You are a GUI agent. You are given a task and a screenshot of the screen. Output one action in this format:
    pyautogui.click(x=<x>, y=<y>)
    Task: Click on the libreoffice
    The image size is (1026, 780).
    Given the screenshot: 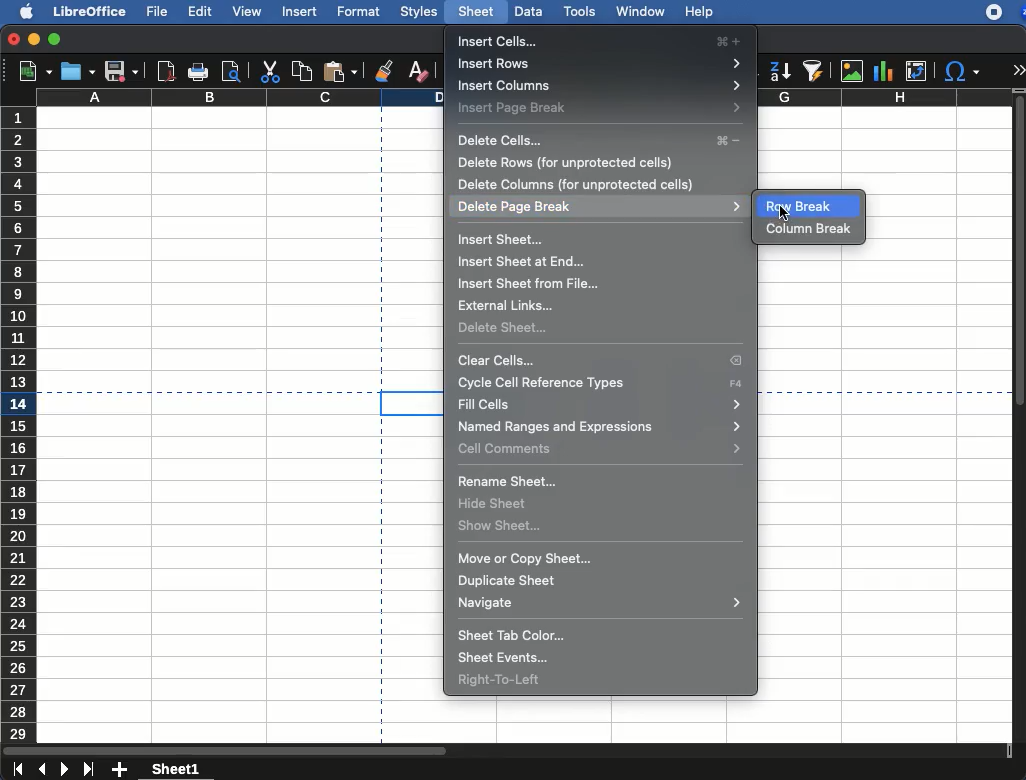 What is the action you would take?
    pyautogui.click(x=90, y=10)
    